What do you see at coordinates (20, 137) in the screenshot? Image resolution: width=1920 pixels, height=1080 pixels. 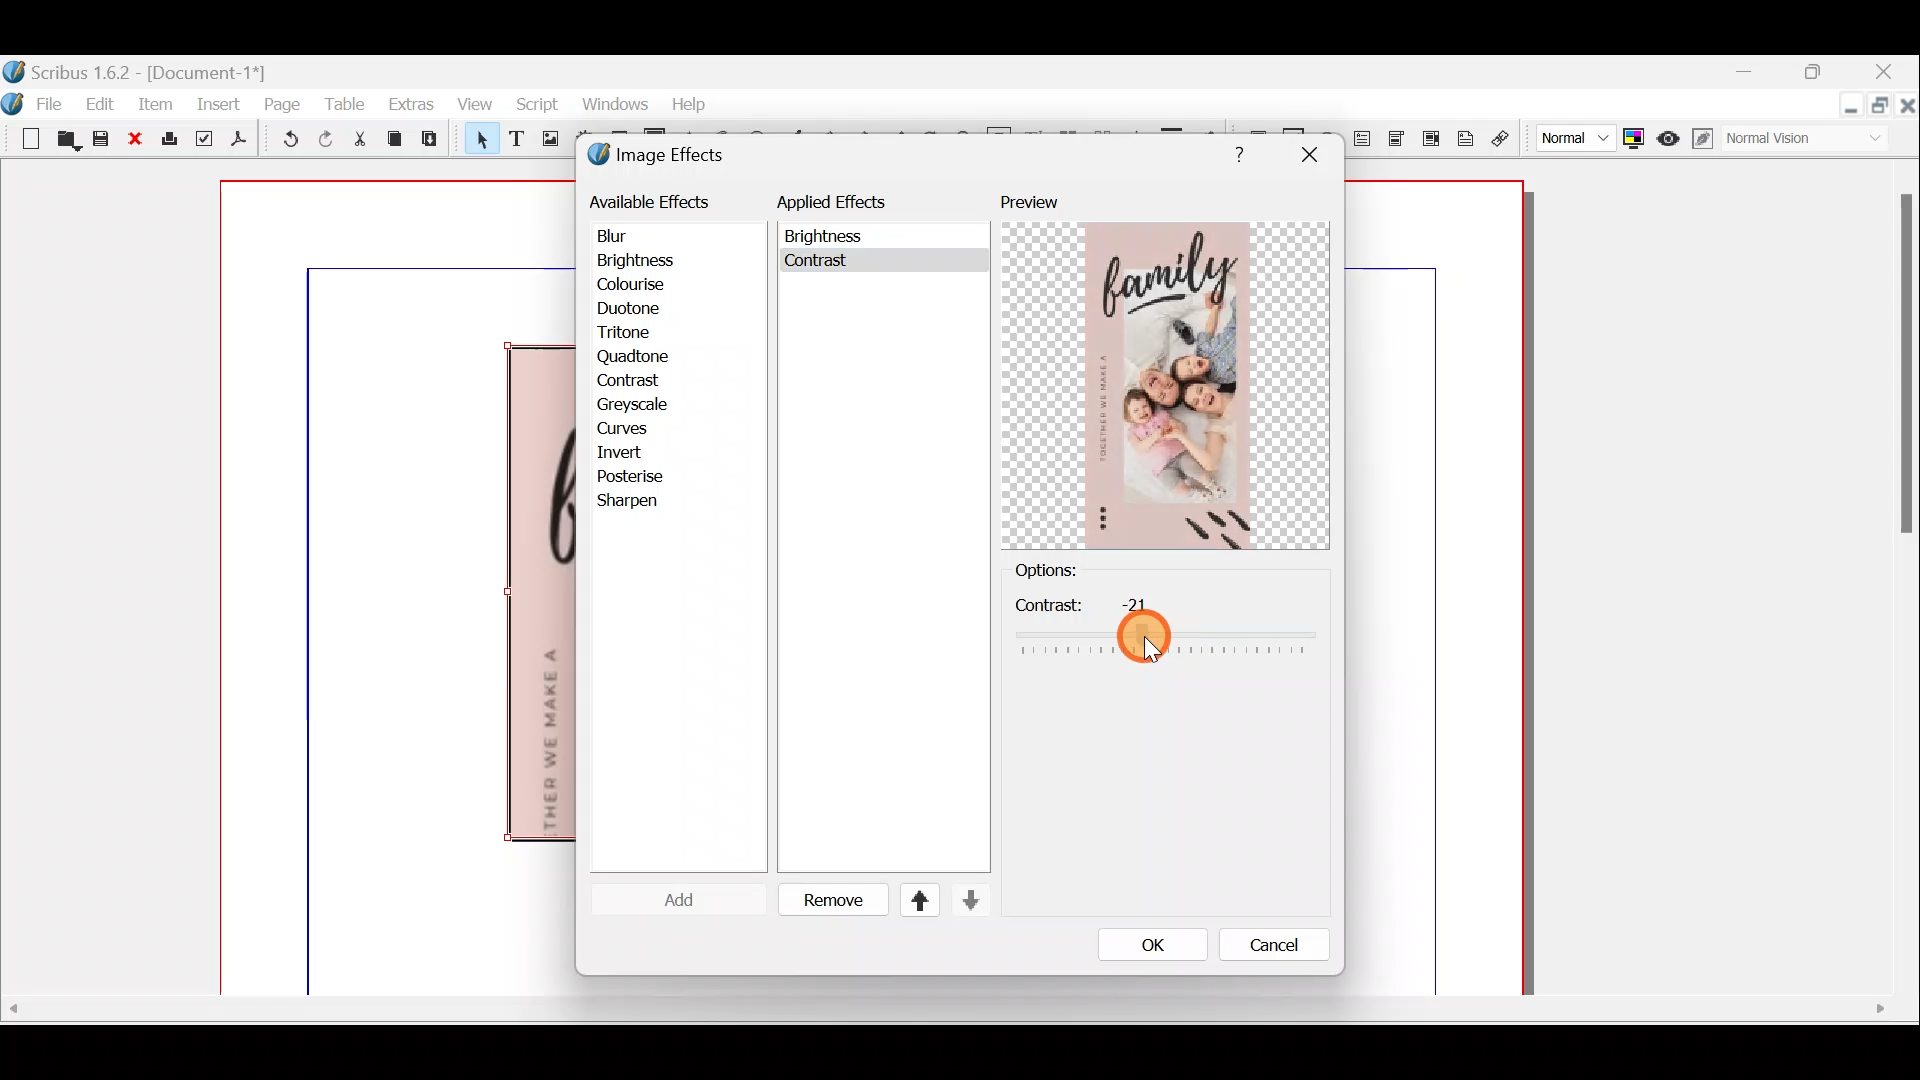 I see `New` at bounding box center [20, 137].